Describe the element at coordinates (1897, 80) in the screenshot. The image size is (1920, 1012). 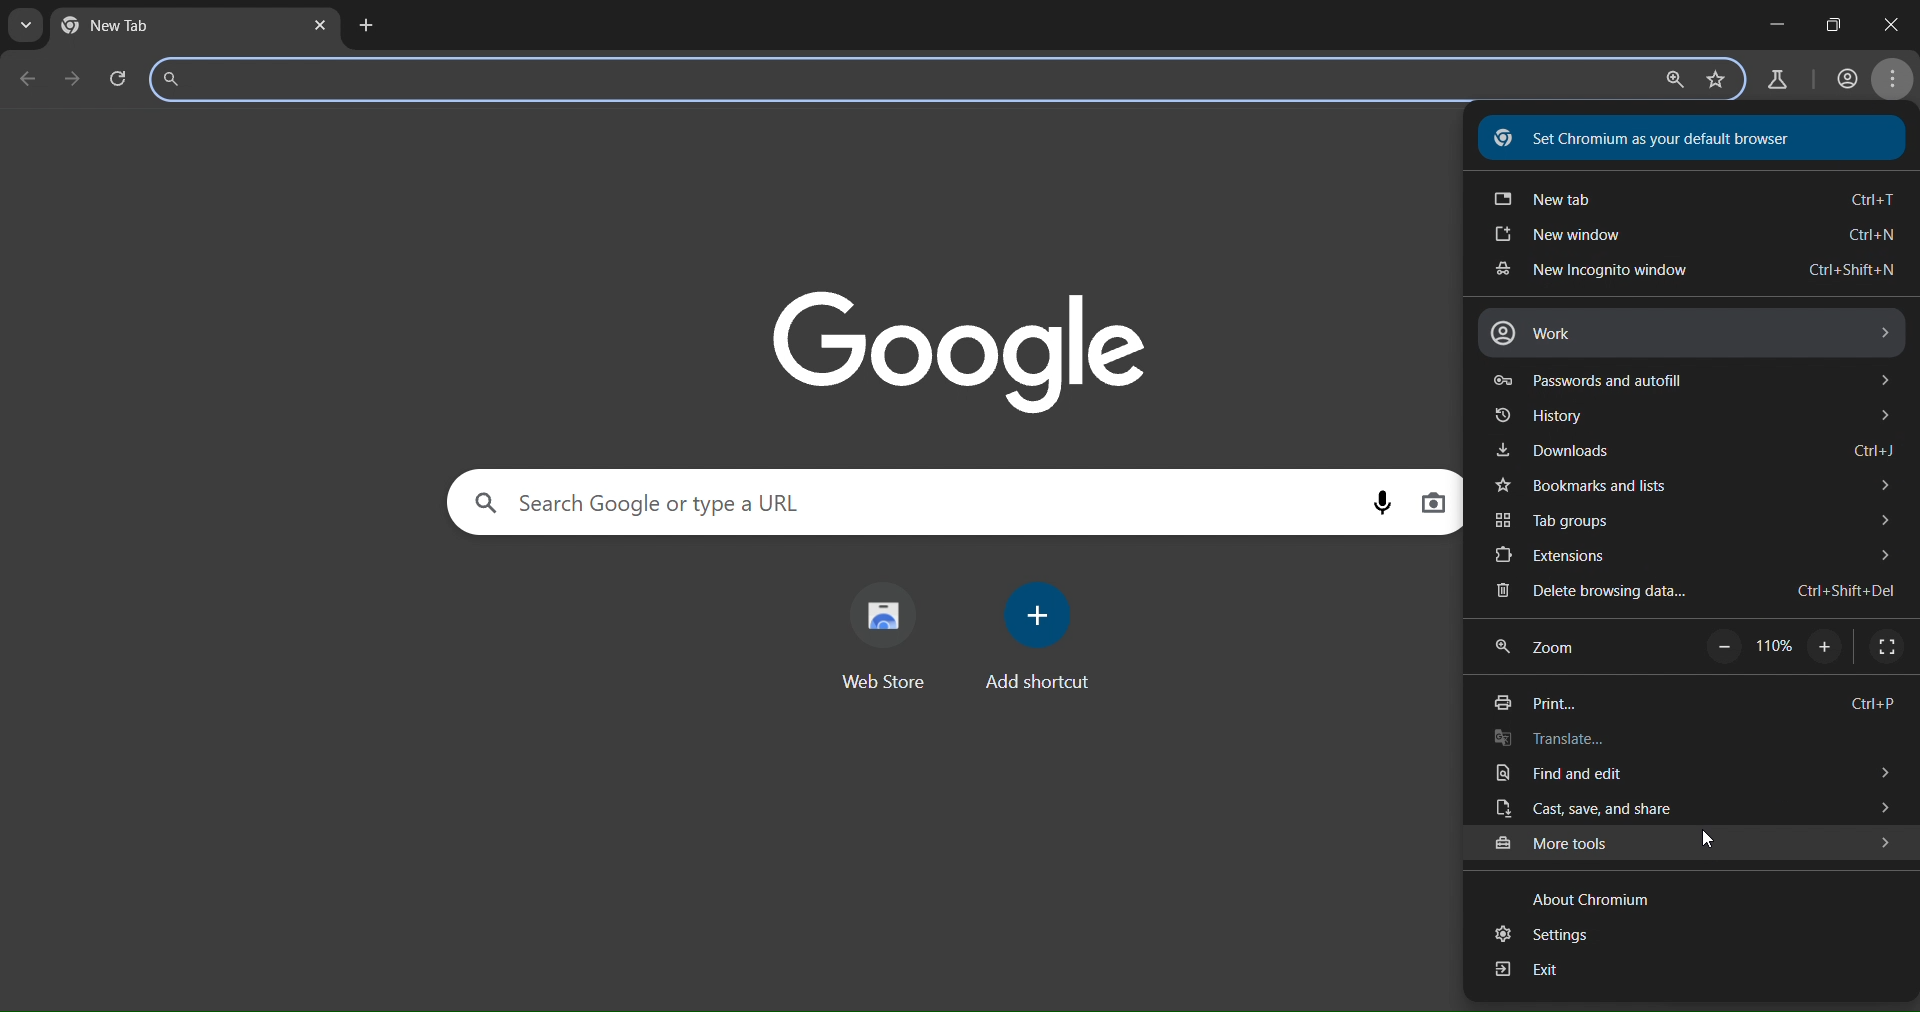
I see `menu` at that location.